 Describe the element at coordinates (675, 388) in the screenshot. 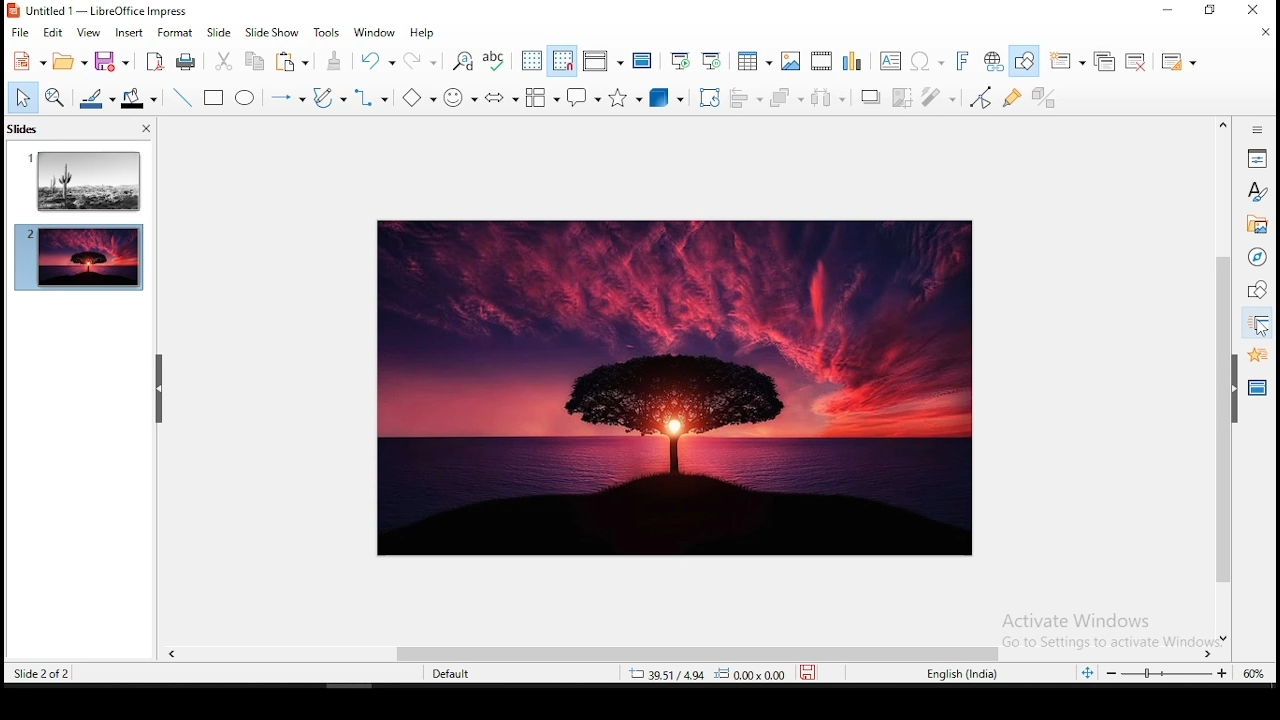

I see `image` at that location.